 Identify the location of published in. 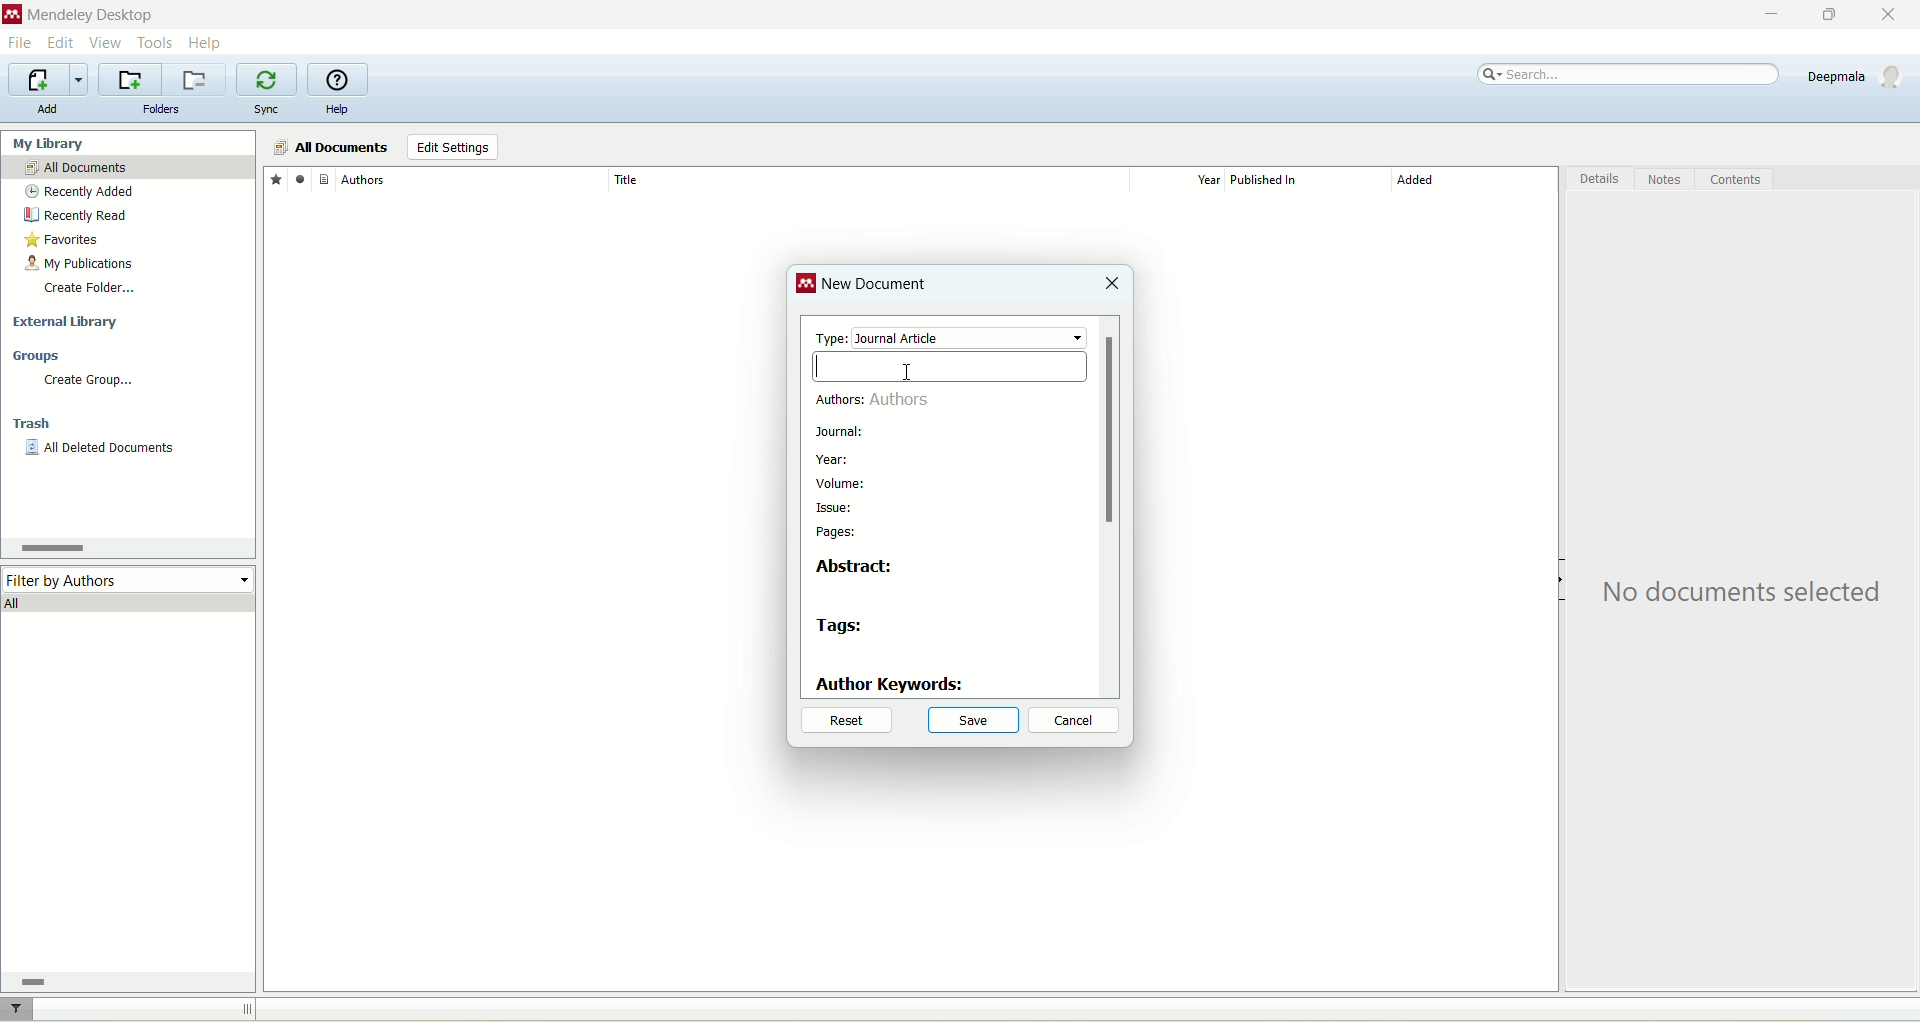
(1300, 180).